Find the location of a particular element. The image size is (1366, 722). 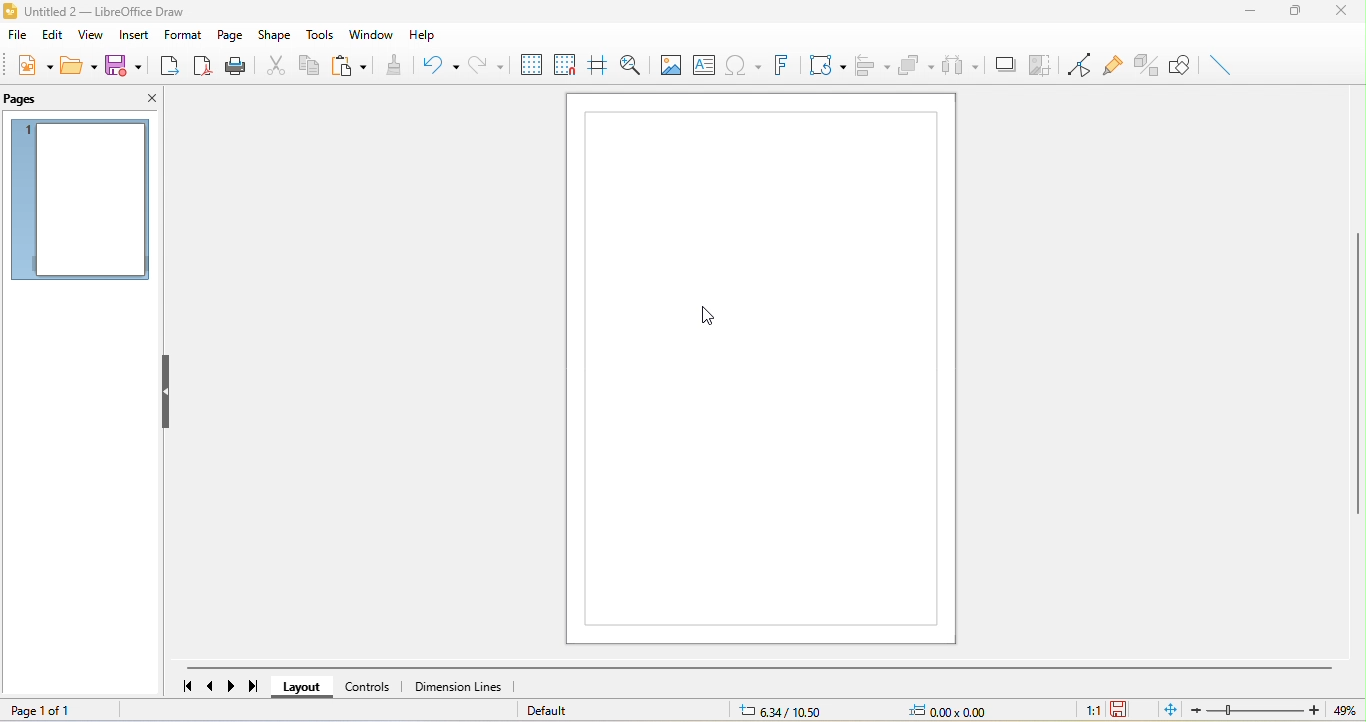

toggle extrusion is located at coordinates (1143, 65).